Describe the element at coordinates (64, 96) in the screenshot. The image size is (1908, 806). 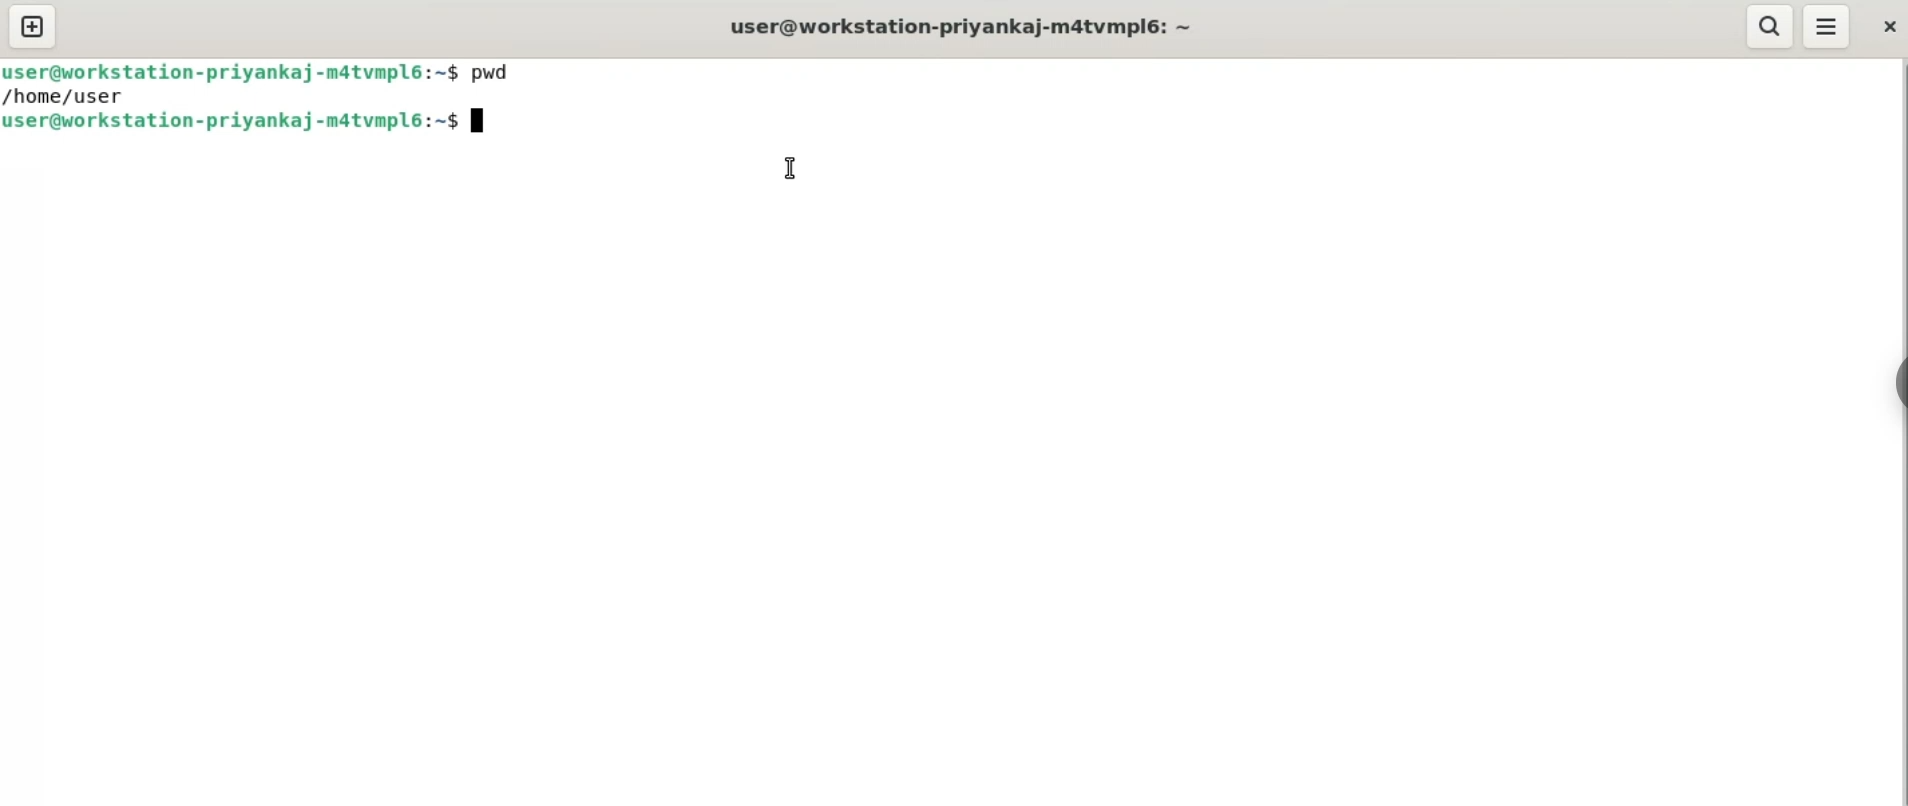
I see `/home/user` at that location.